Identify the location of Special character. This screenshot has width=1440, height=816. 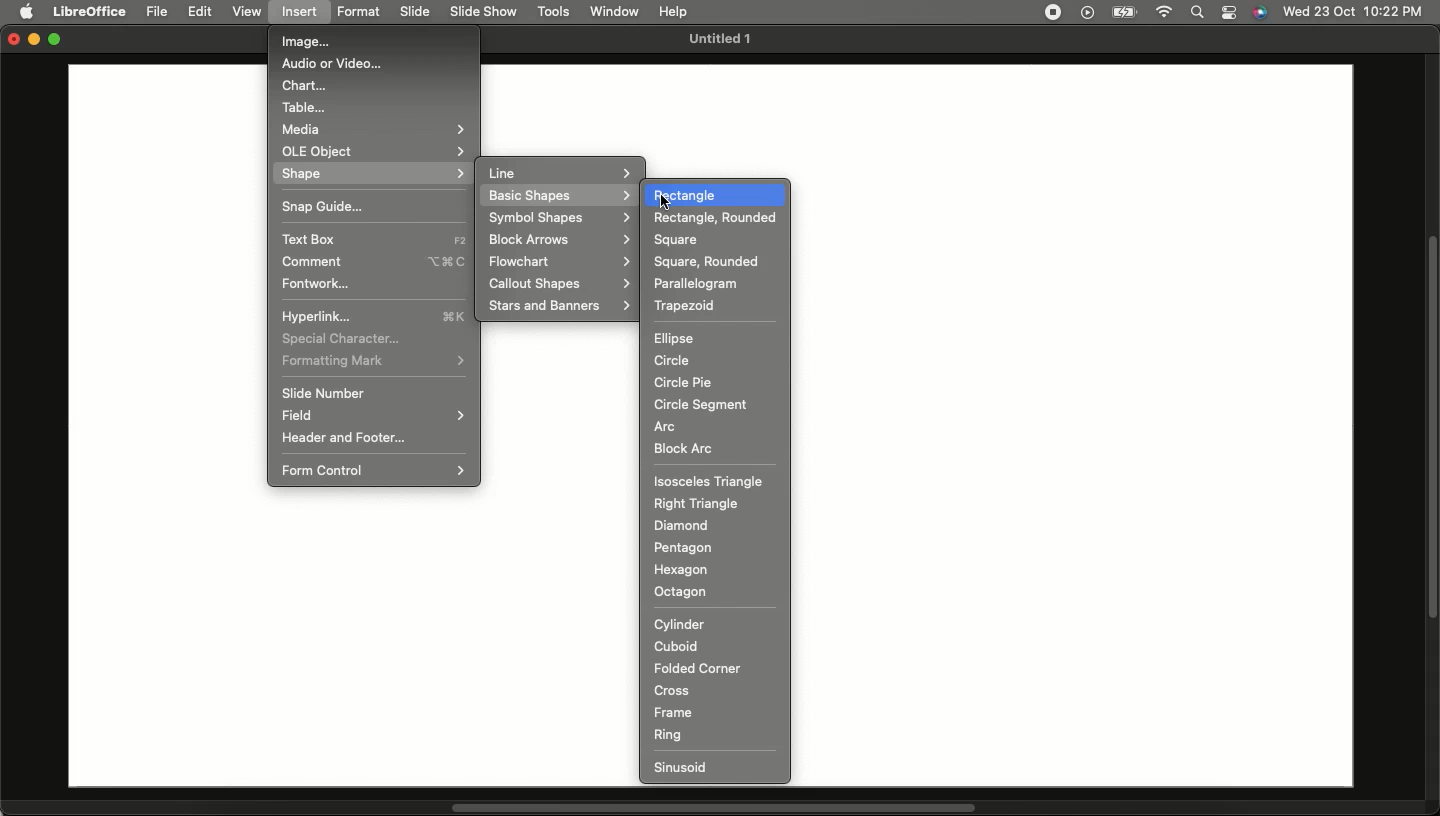
(343, 338).